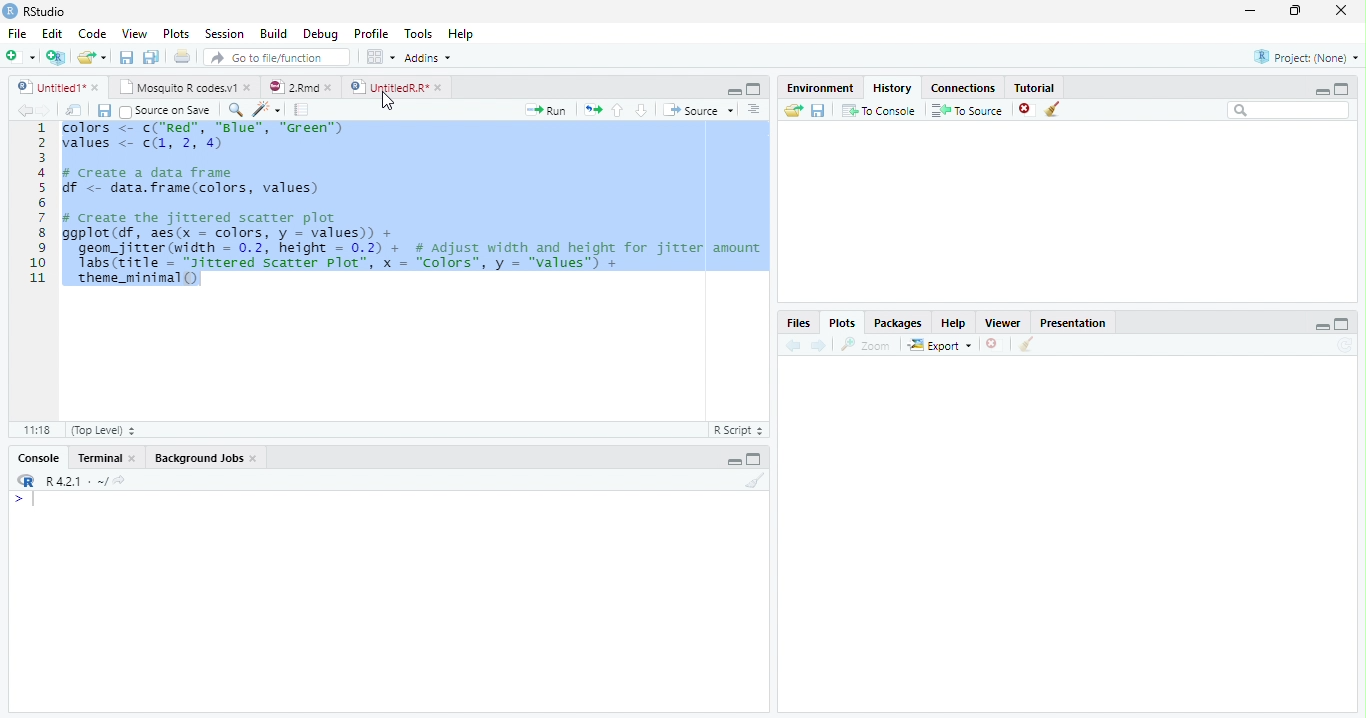 The width and height of the screenshot is (1366, 718). What do you see at coordinates (896, 322) in the screenshot?
I see `Packages` at bounding box center [896, 322].